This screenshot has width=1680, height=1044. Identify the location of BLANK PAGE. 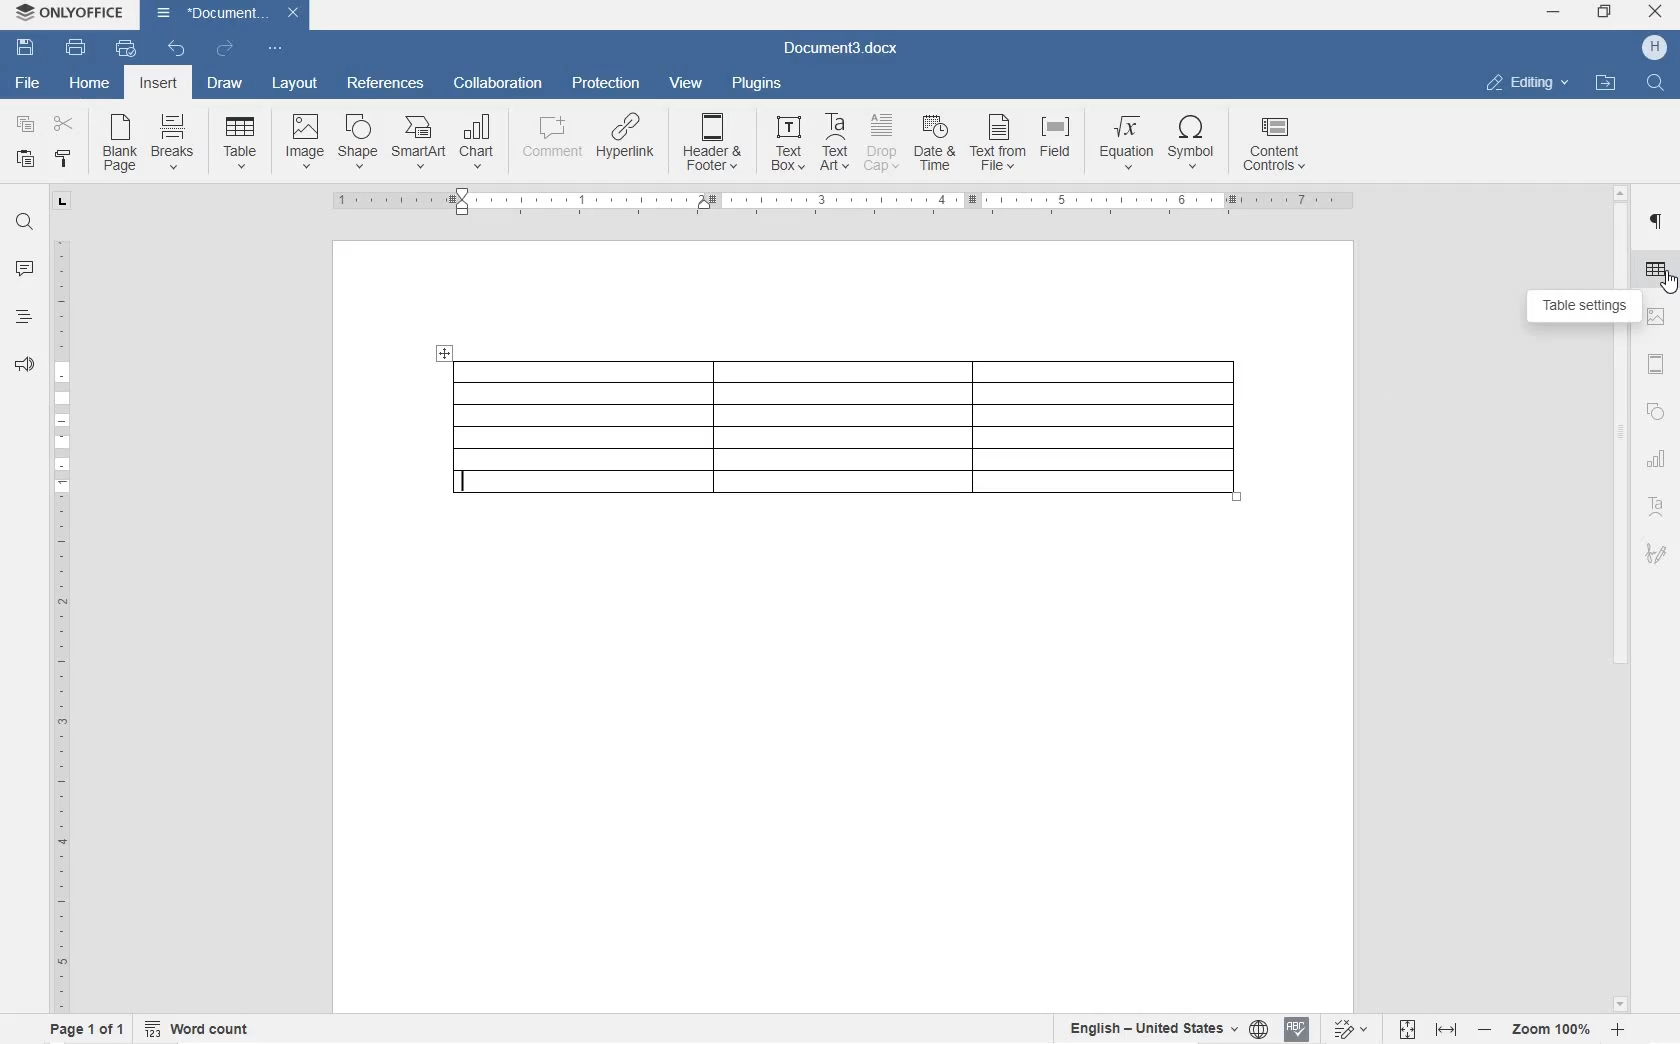
(121, 144).